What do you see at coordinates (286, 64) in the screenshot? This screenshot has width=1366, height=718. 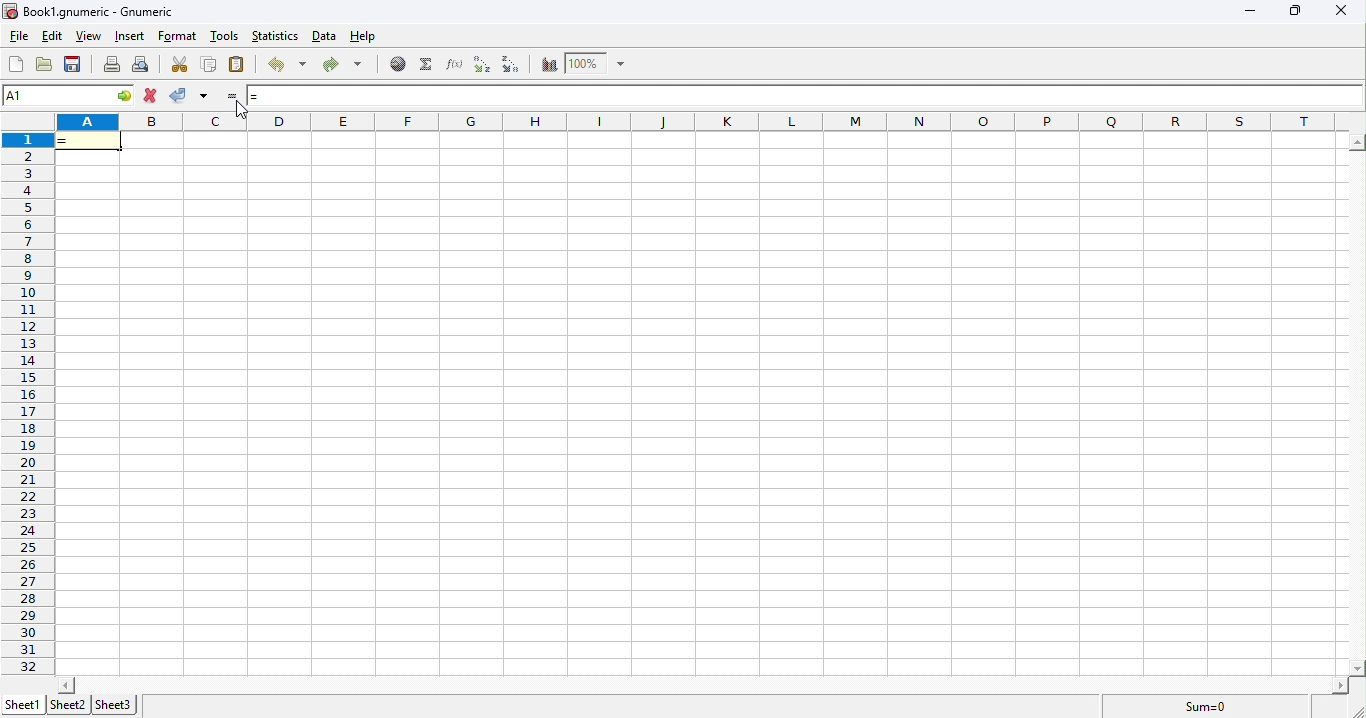 I see `undo` at bounding box center [286, 64].